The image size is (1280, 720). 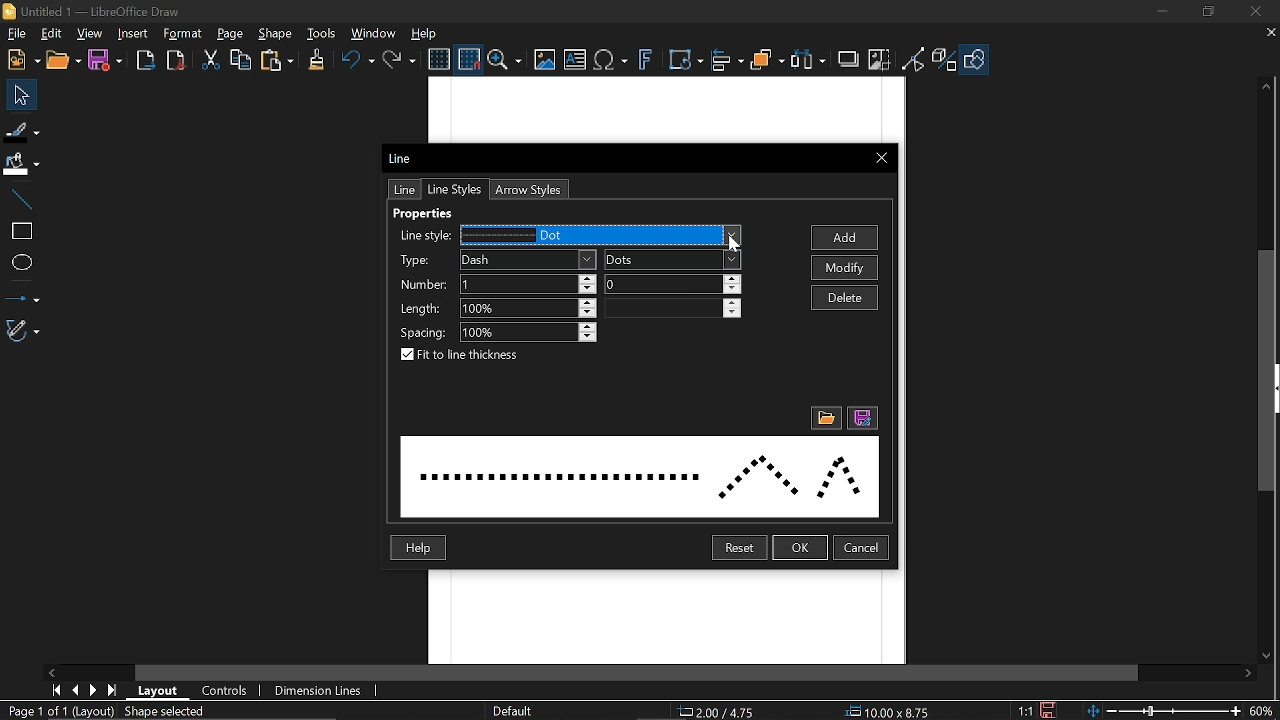 I want to click on workspace, so click(x=669, y=109).